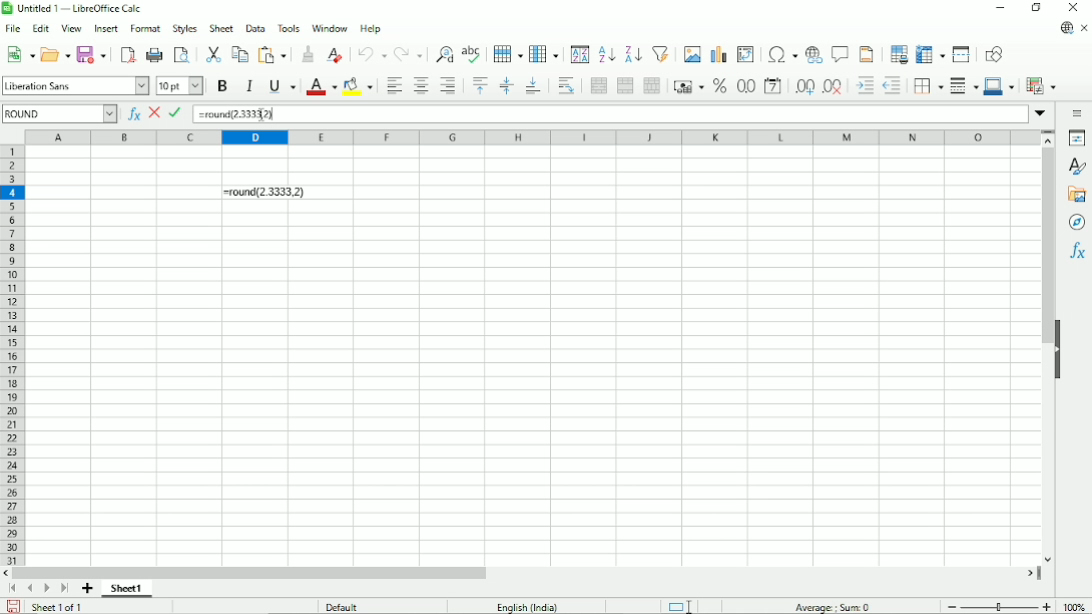  I want to click on Cancel, so click(154, 112).